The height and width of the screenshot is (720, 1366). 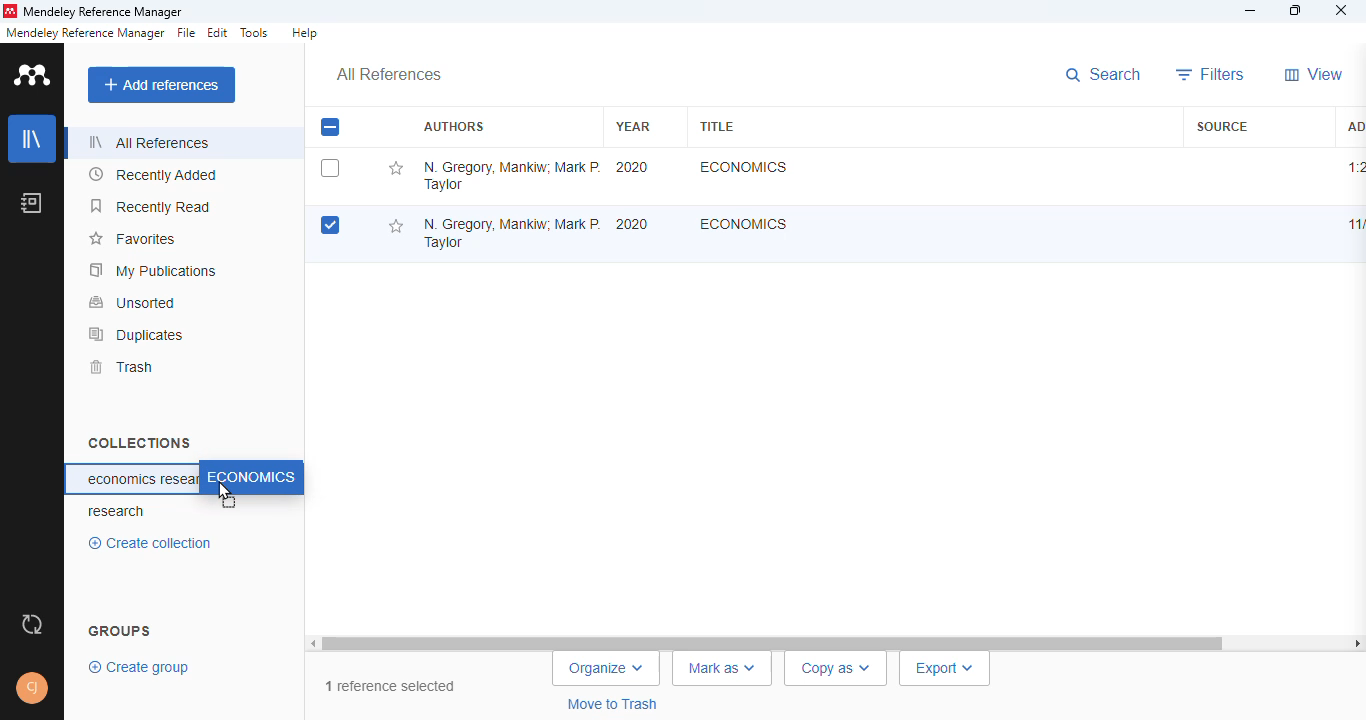 I want to click on minimize, so click(x=1252, y=11).